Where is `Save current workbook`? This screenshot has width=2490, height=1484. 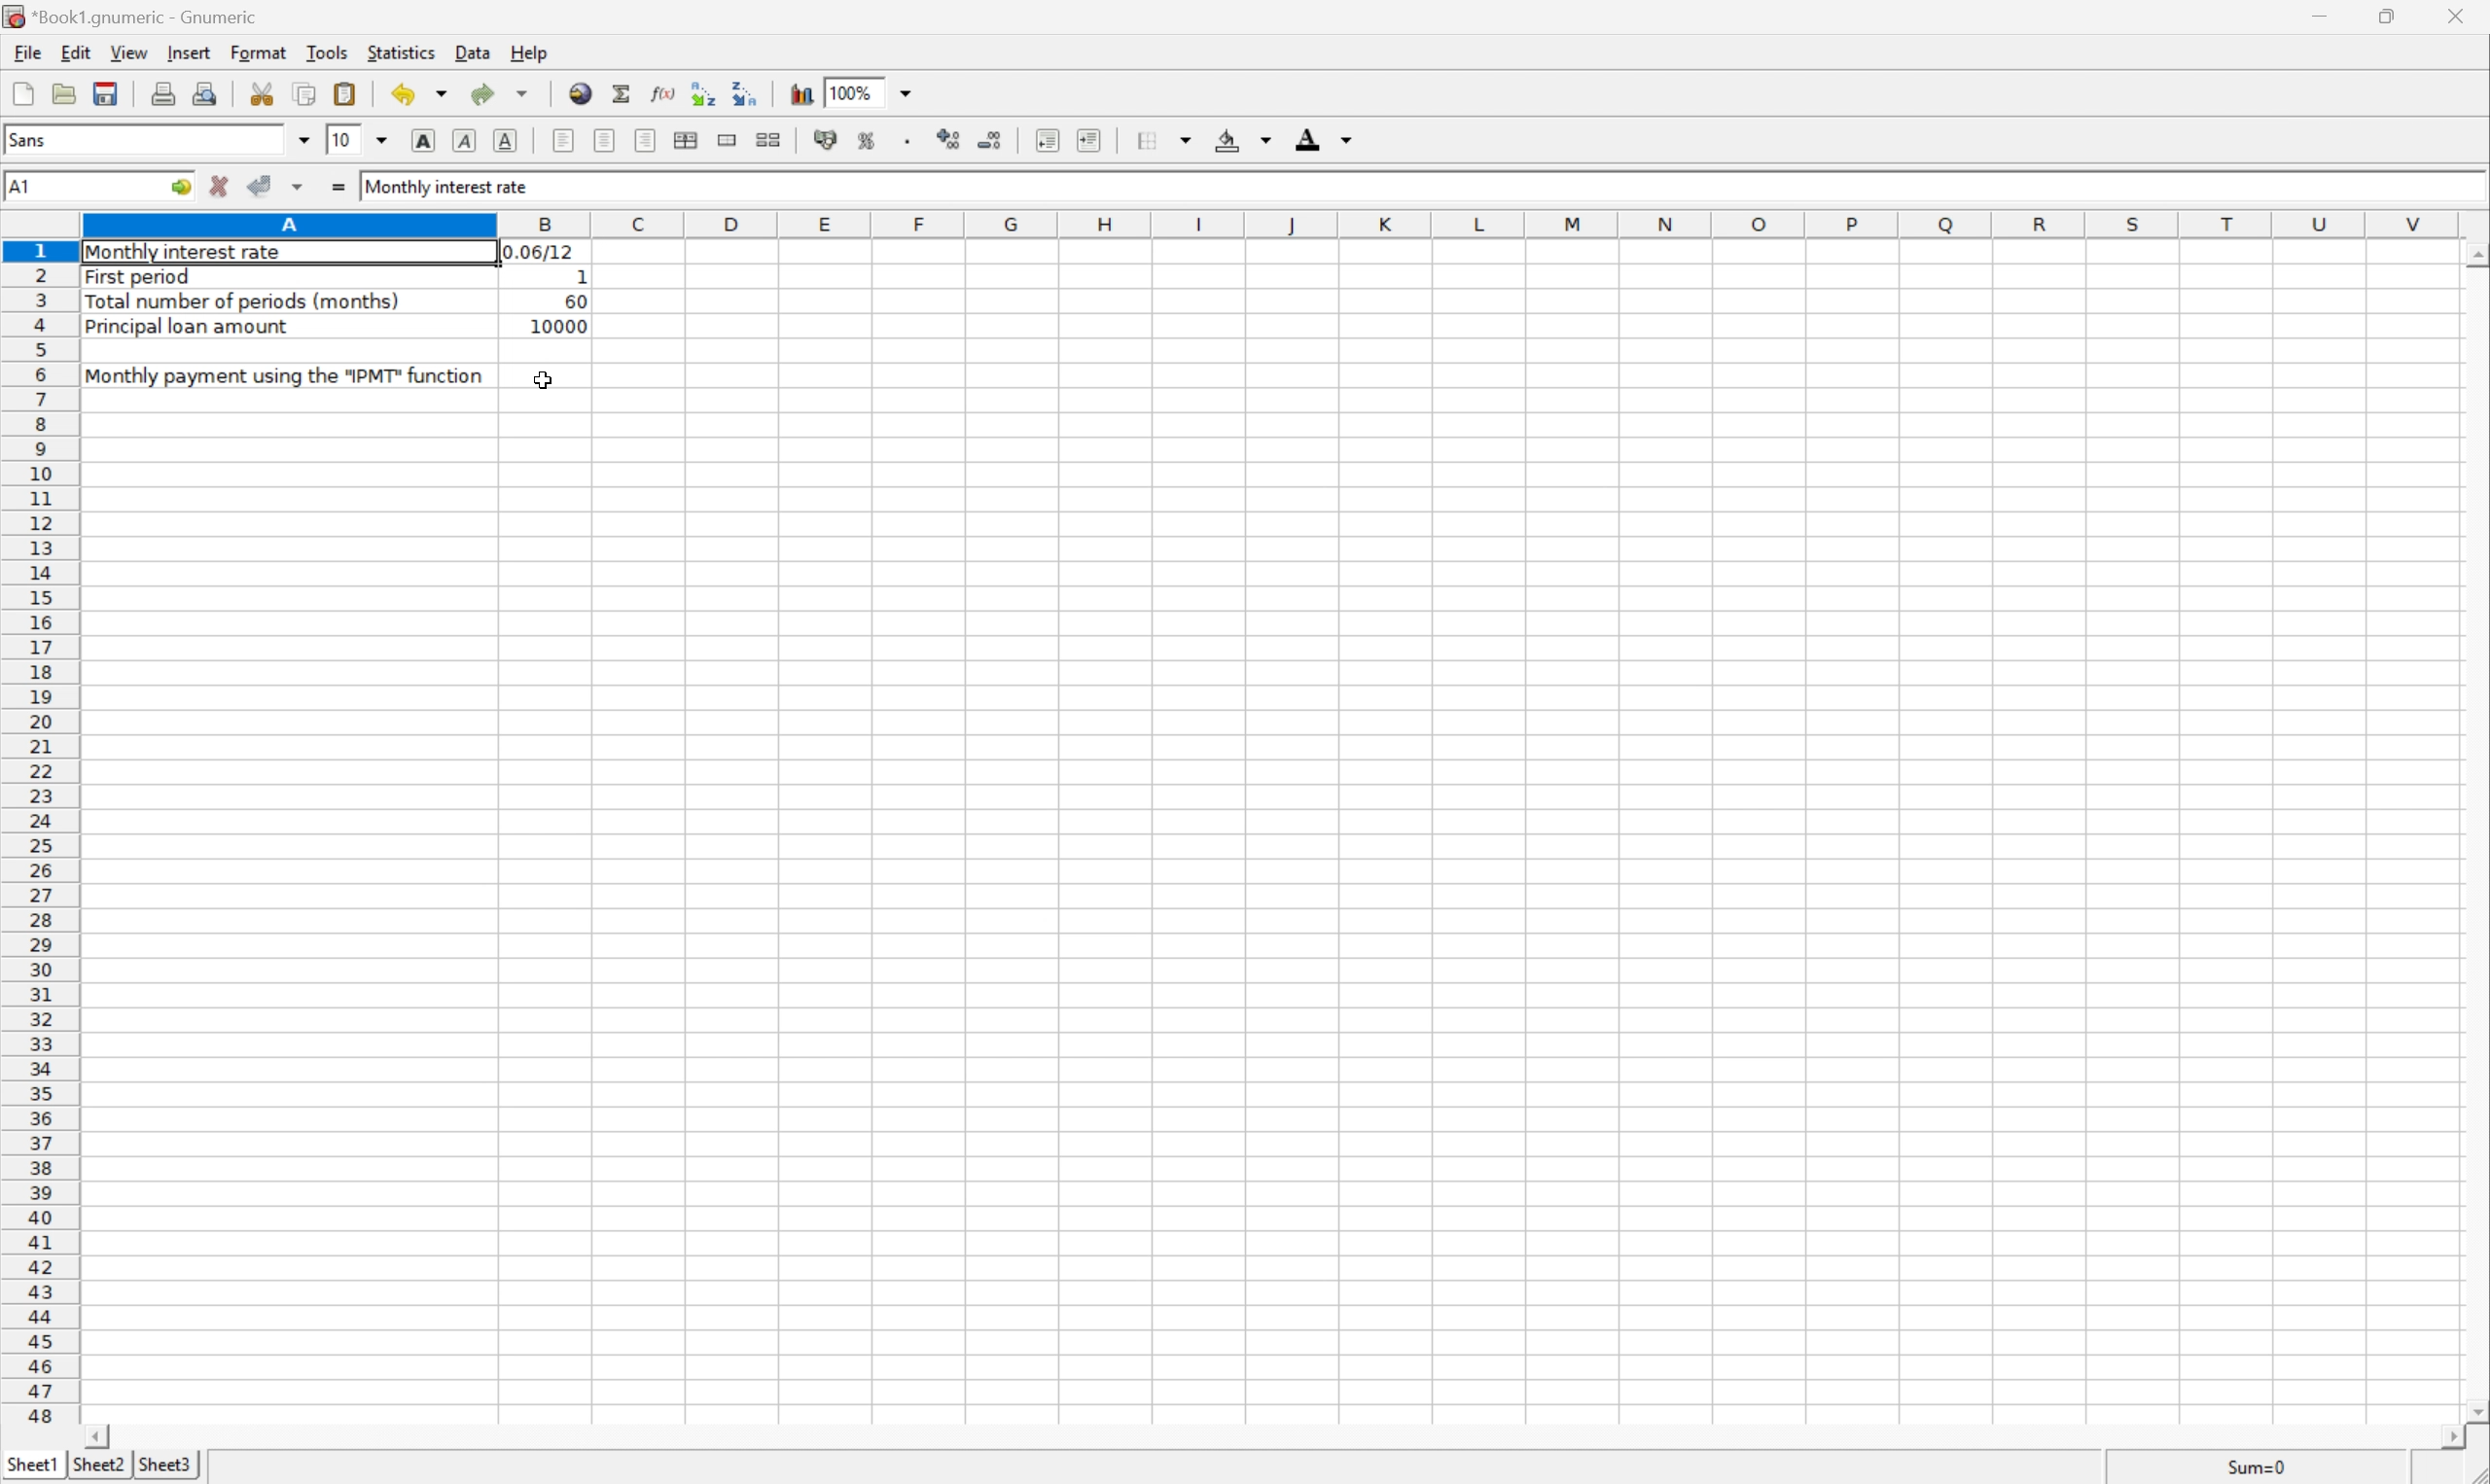
Save current workbook is located at coordinates (115, 92).